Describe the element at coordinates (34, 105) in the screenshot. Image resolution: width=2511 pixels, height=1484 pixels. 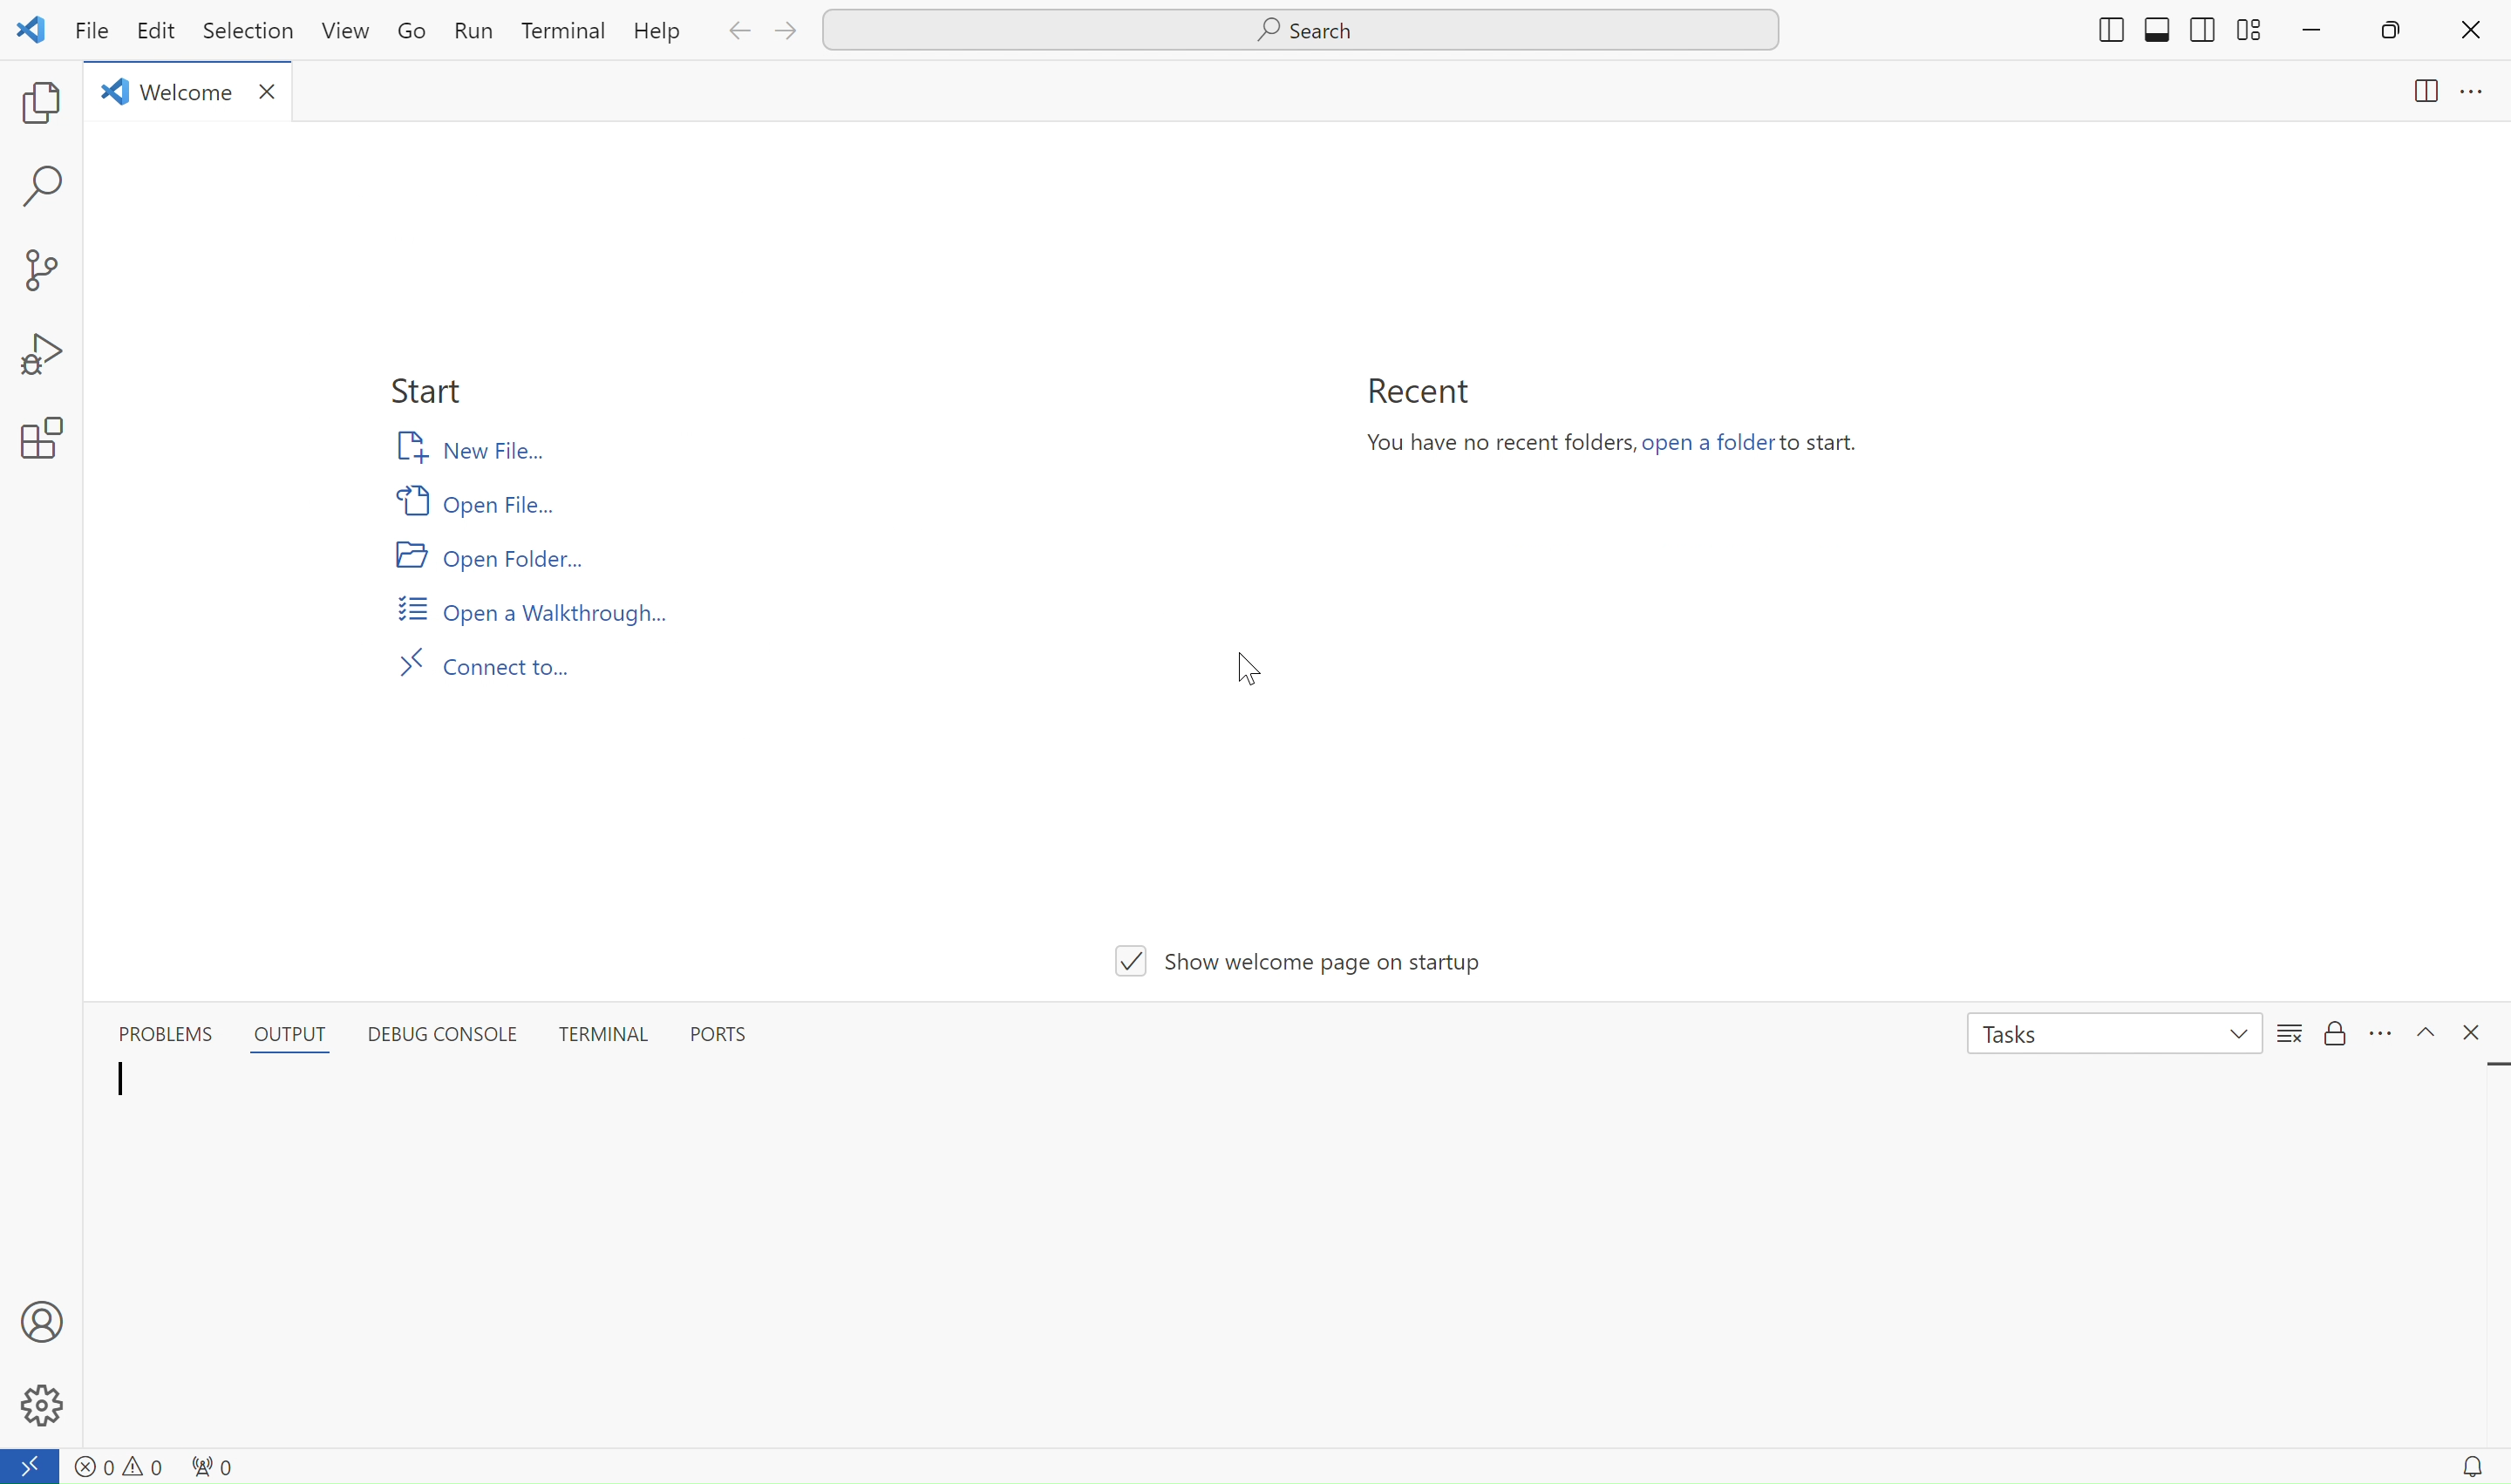
I see `copy` at that location.